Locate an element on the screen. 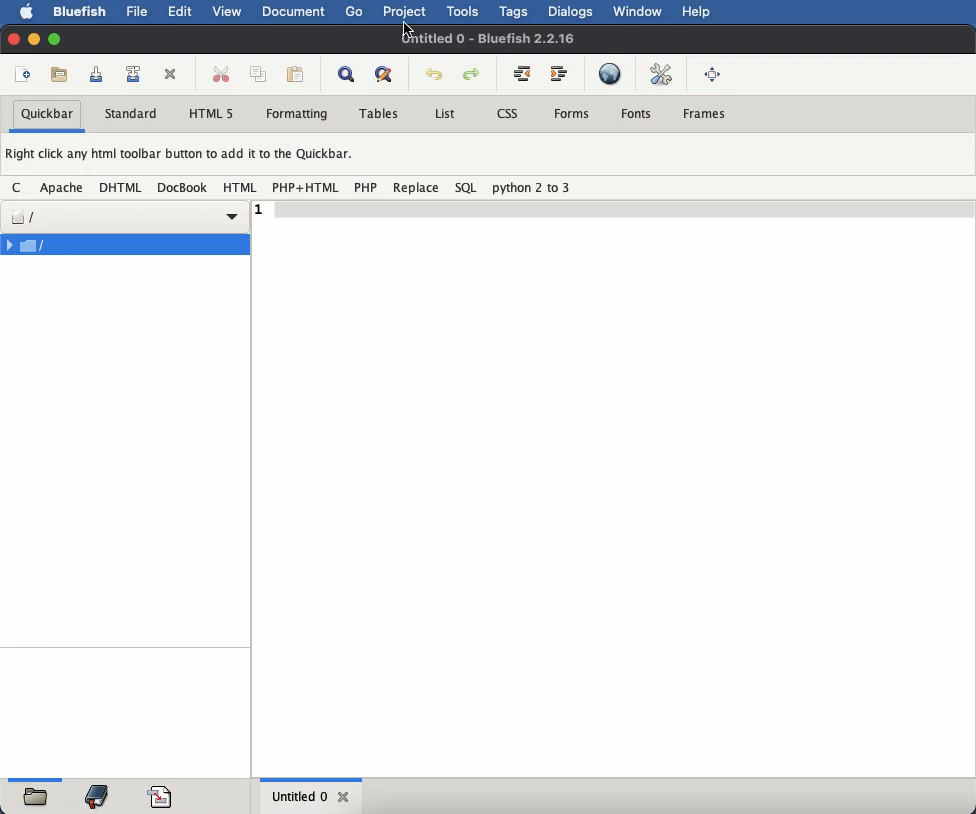  close current file is located at coordinates (172, 75).